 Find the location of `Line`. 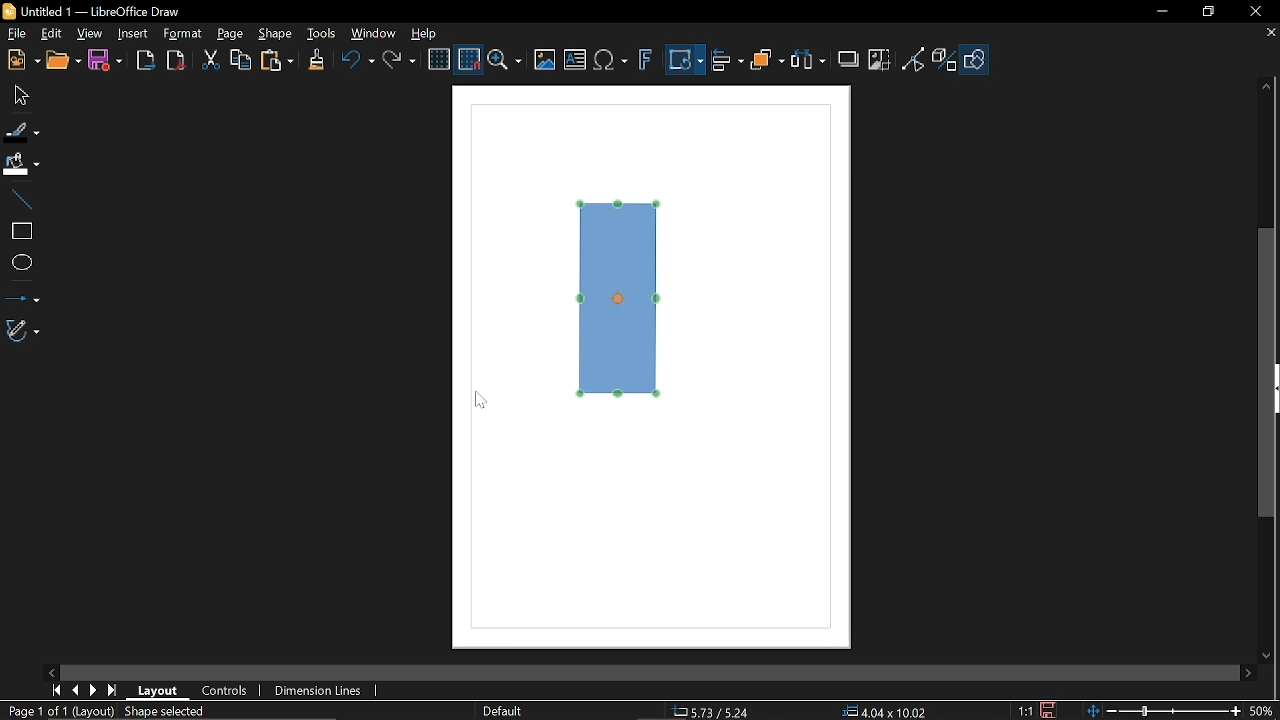

Line is located at coordinates (18, 200).